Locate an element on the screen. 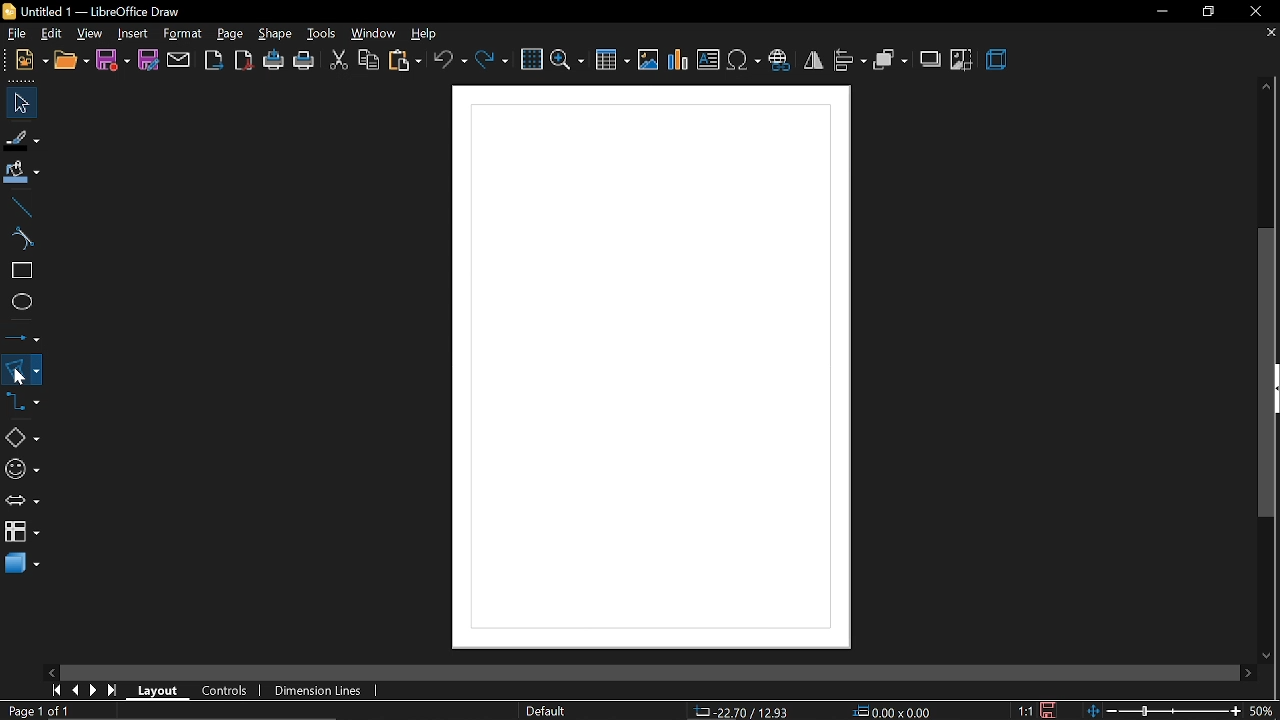 The image size is (1280, 720). page is located at coordinates (230, 33).